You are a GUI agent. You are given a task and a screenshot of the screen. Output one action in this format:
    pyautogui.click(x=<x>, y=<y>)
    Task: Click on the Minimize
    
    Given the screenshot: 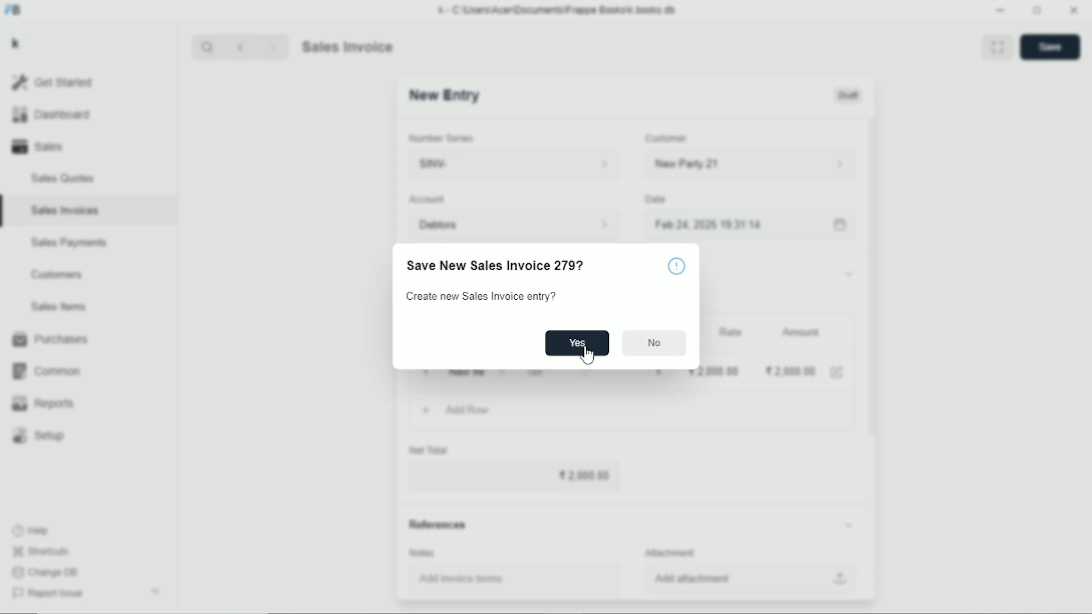 What is the action you would take?
    pyautogui.click(x=1000, y=11)
    